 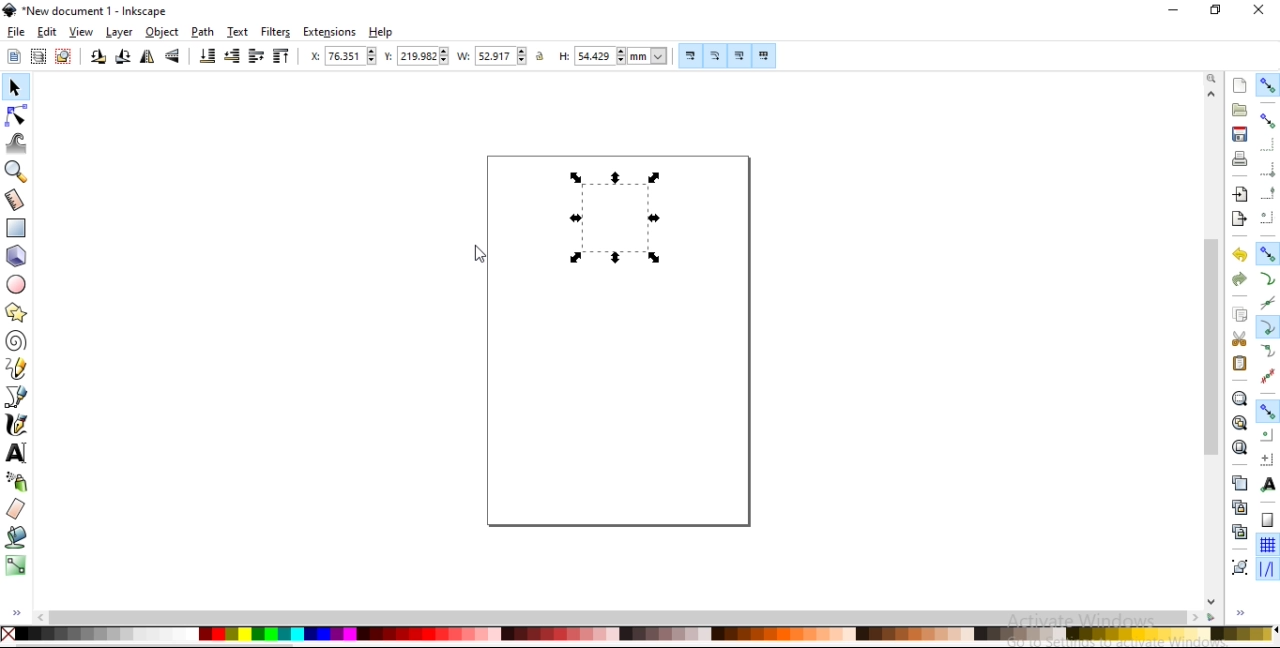 What do you see at coordinates (16, 228) in the screenshot?
I see `create rectangles and squares` at bounding box center [16, 228].